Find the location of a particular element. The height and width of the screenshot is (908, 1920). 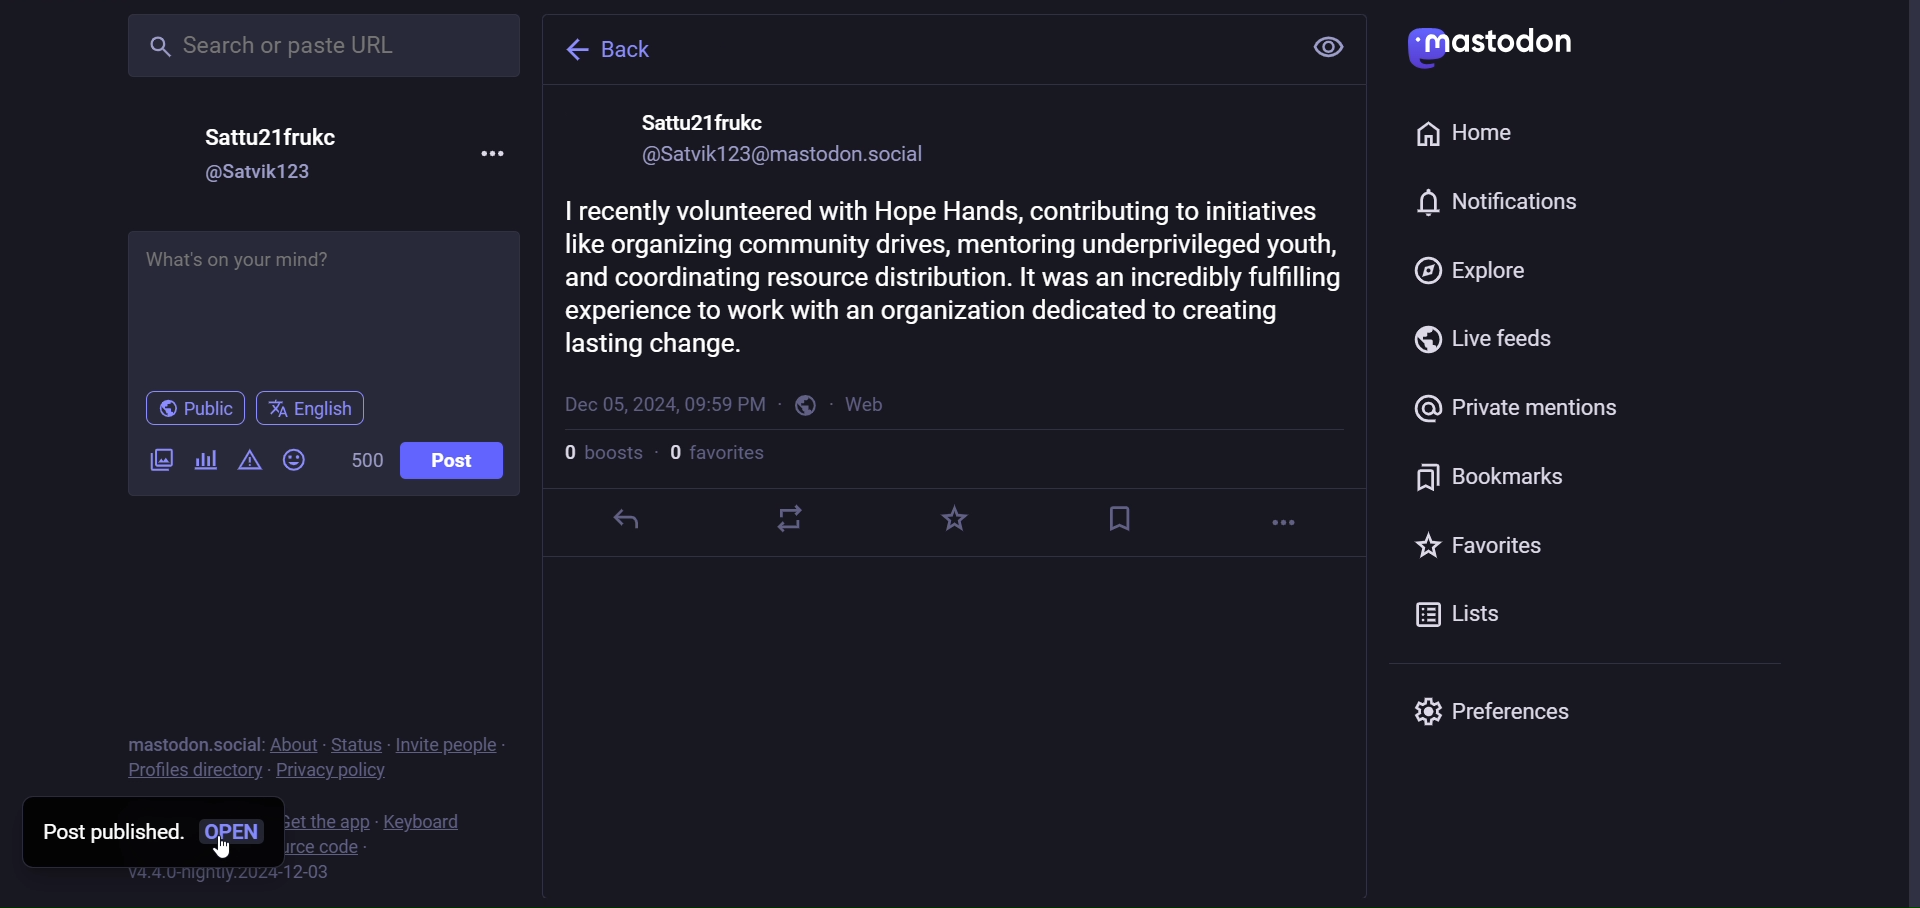

search is located at coordinates (321, 47).